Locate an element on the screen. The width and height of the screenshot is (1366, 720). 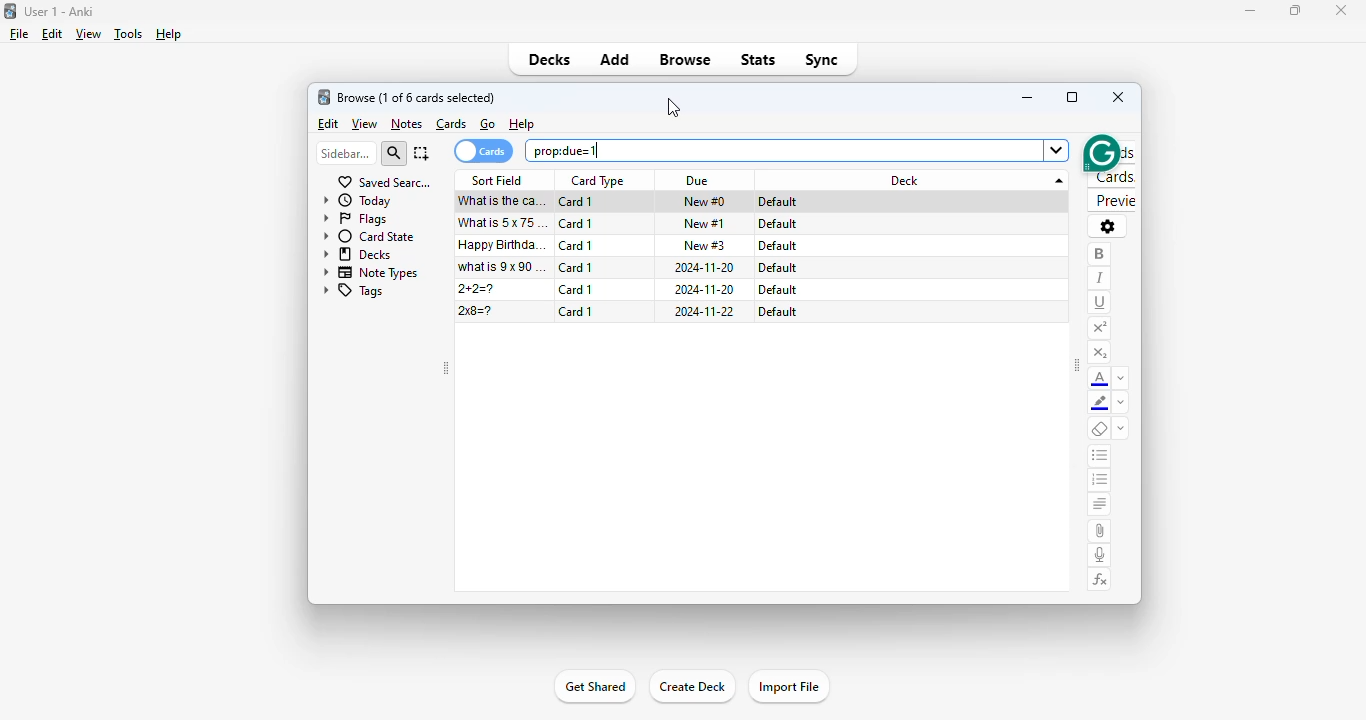
options is located at coordinates (1108, 227).